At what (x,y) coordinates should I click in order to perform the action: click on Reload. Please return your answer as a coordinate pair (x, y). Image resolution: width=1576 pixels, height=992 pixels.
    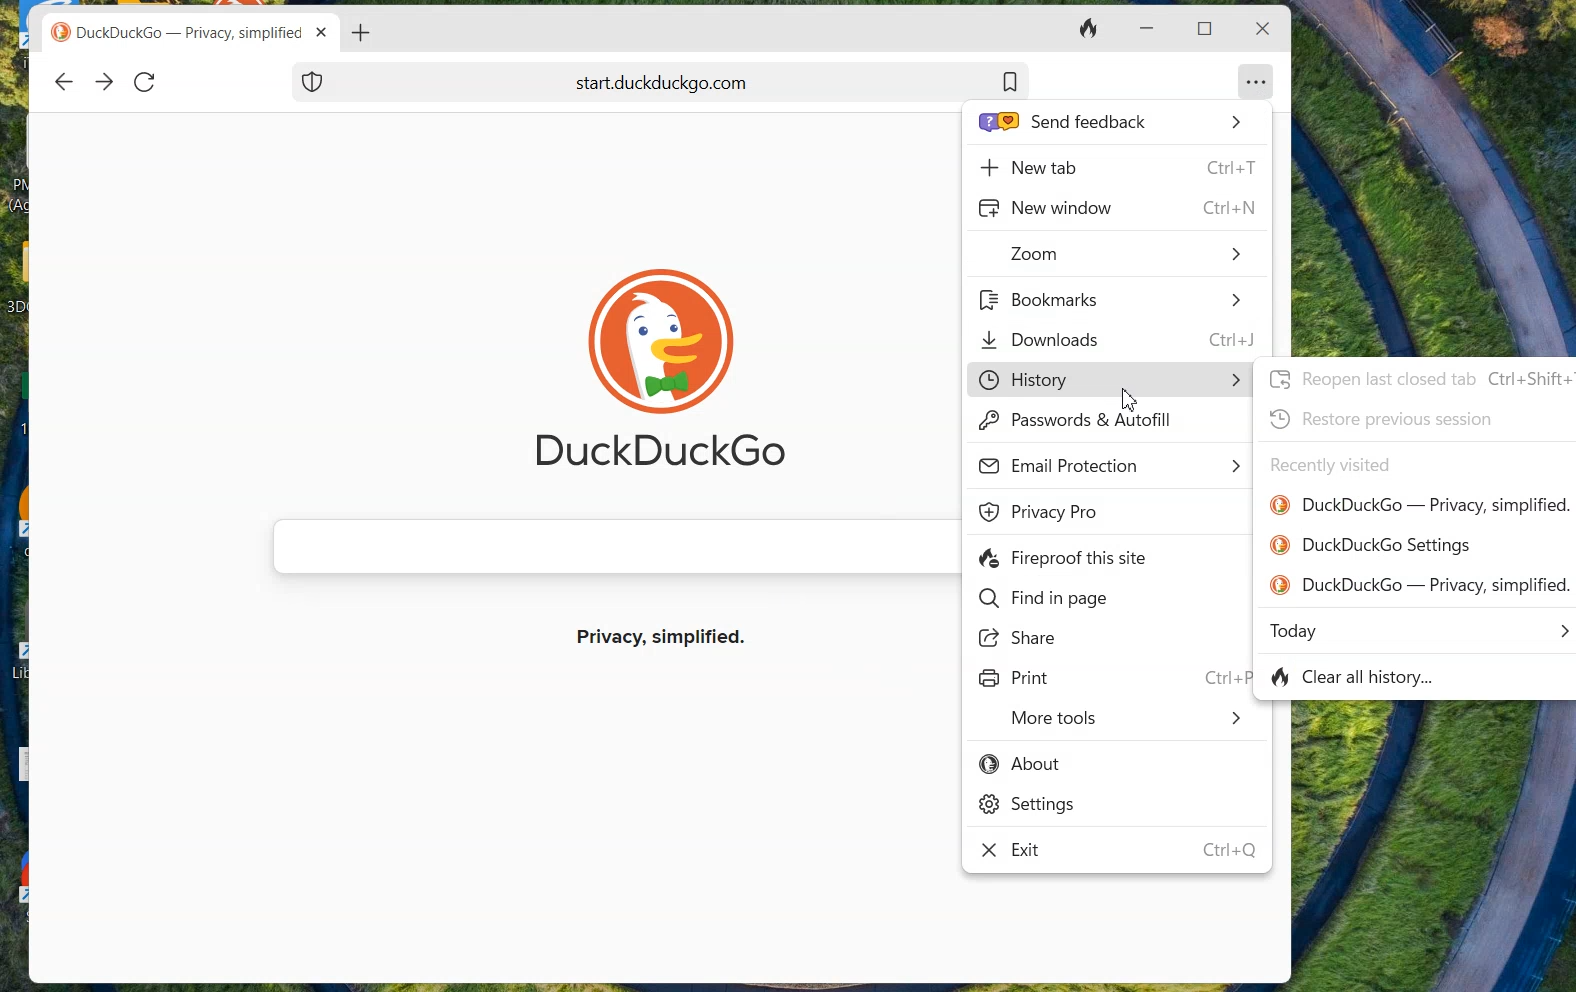
    Looking at the image, I should click on (145, 81).